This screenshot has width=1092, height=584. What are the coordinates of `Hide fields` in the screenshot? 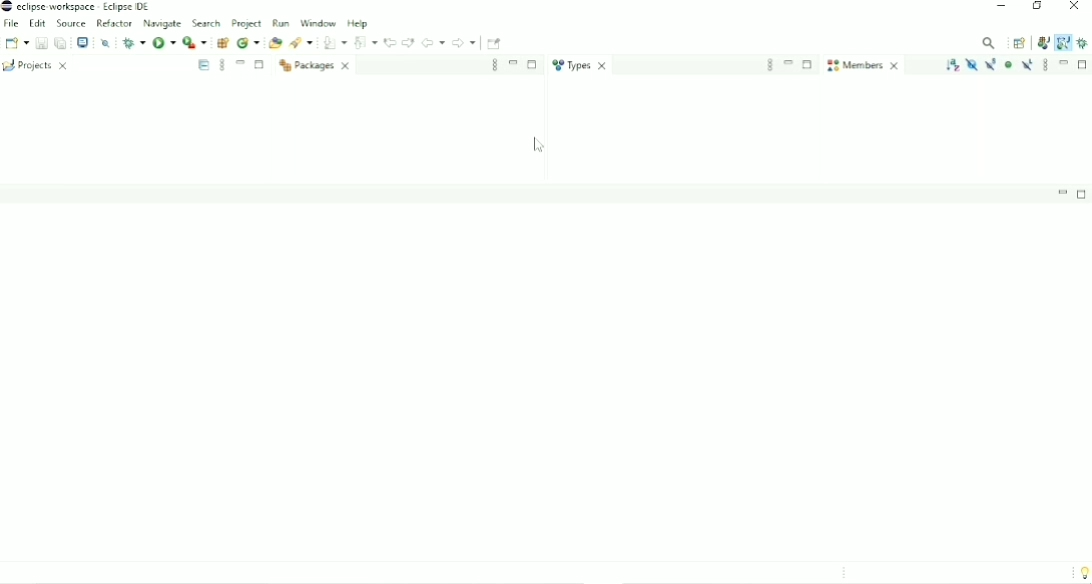 It's located at (971, 64).